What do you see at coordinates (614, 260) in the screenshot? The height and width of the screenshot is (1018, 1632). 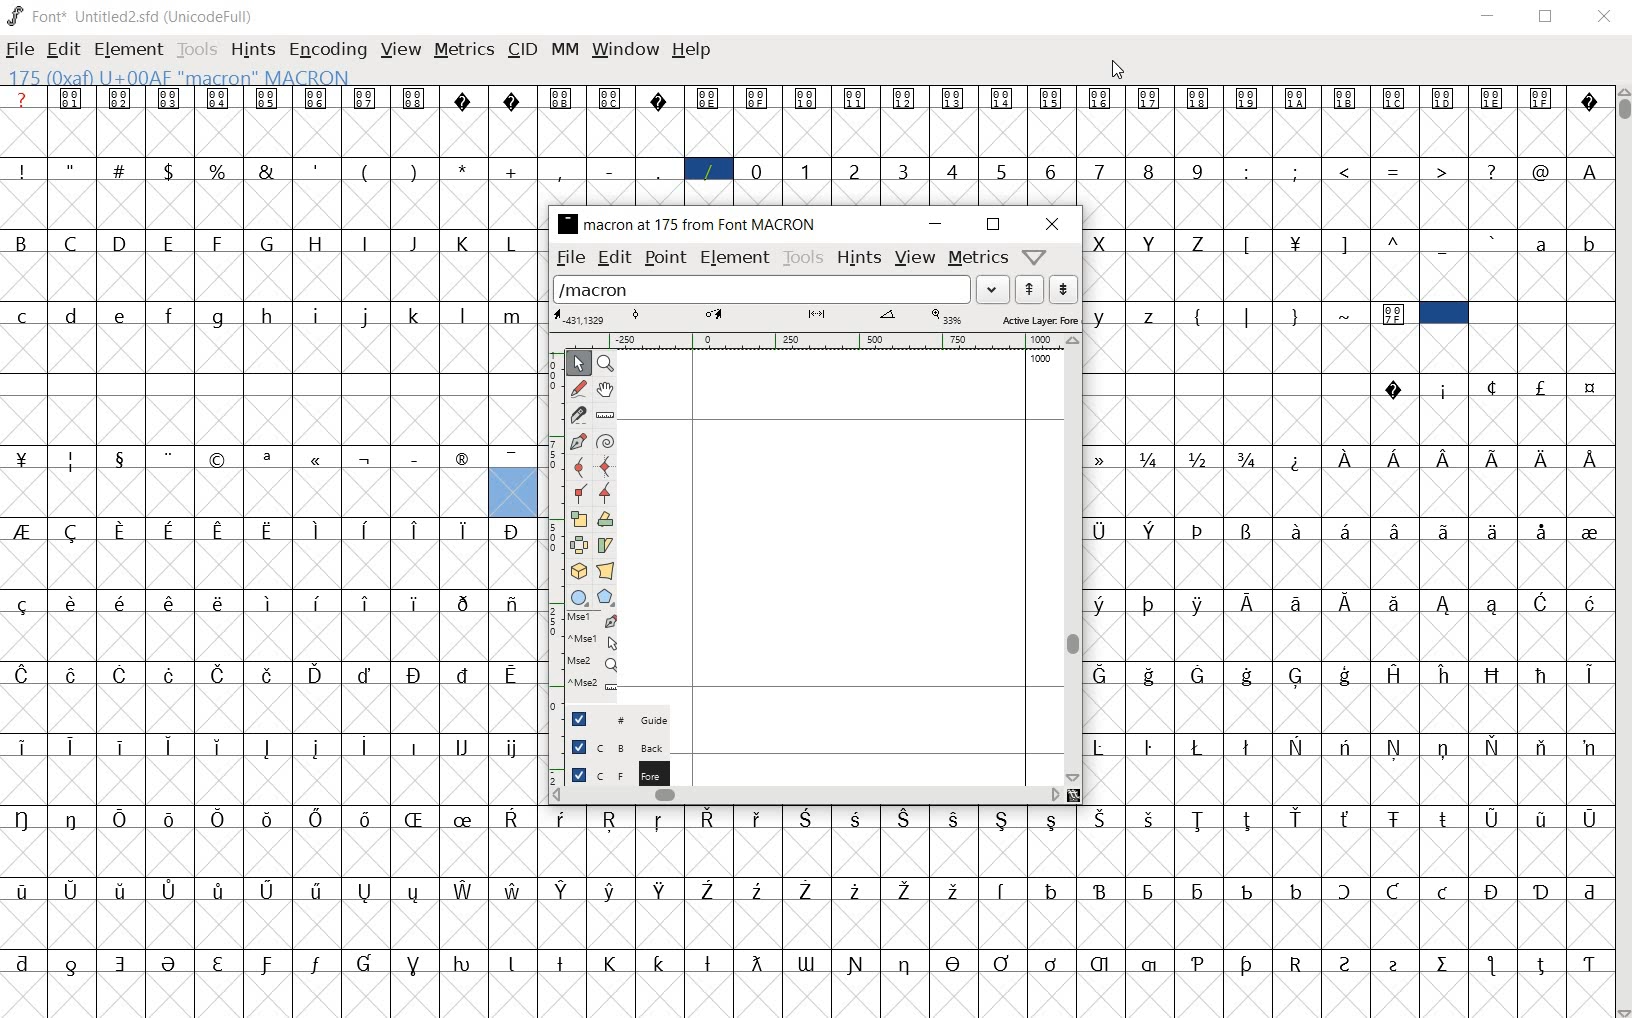 I see `edit` at bounding box center [614, 260].